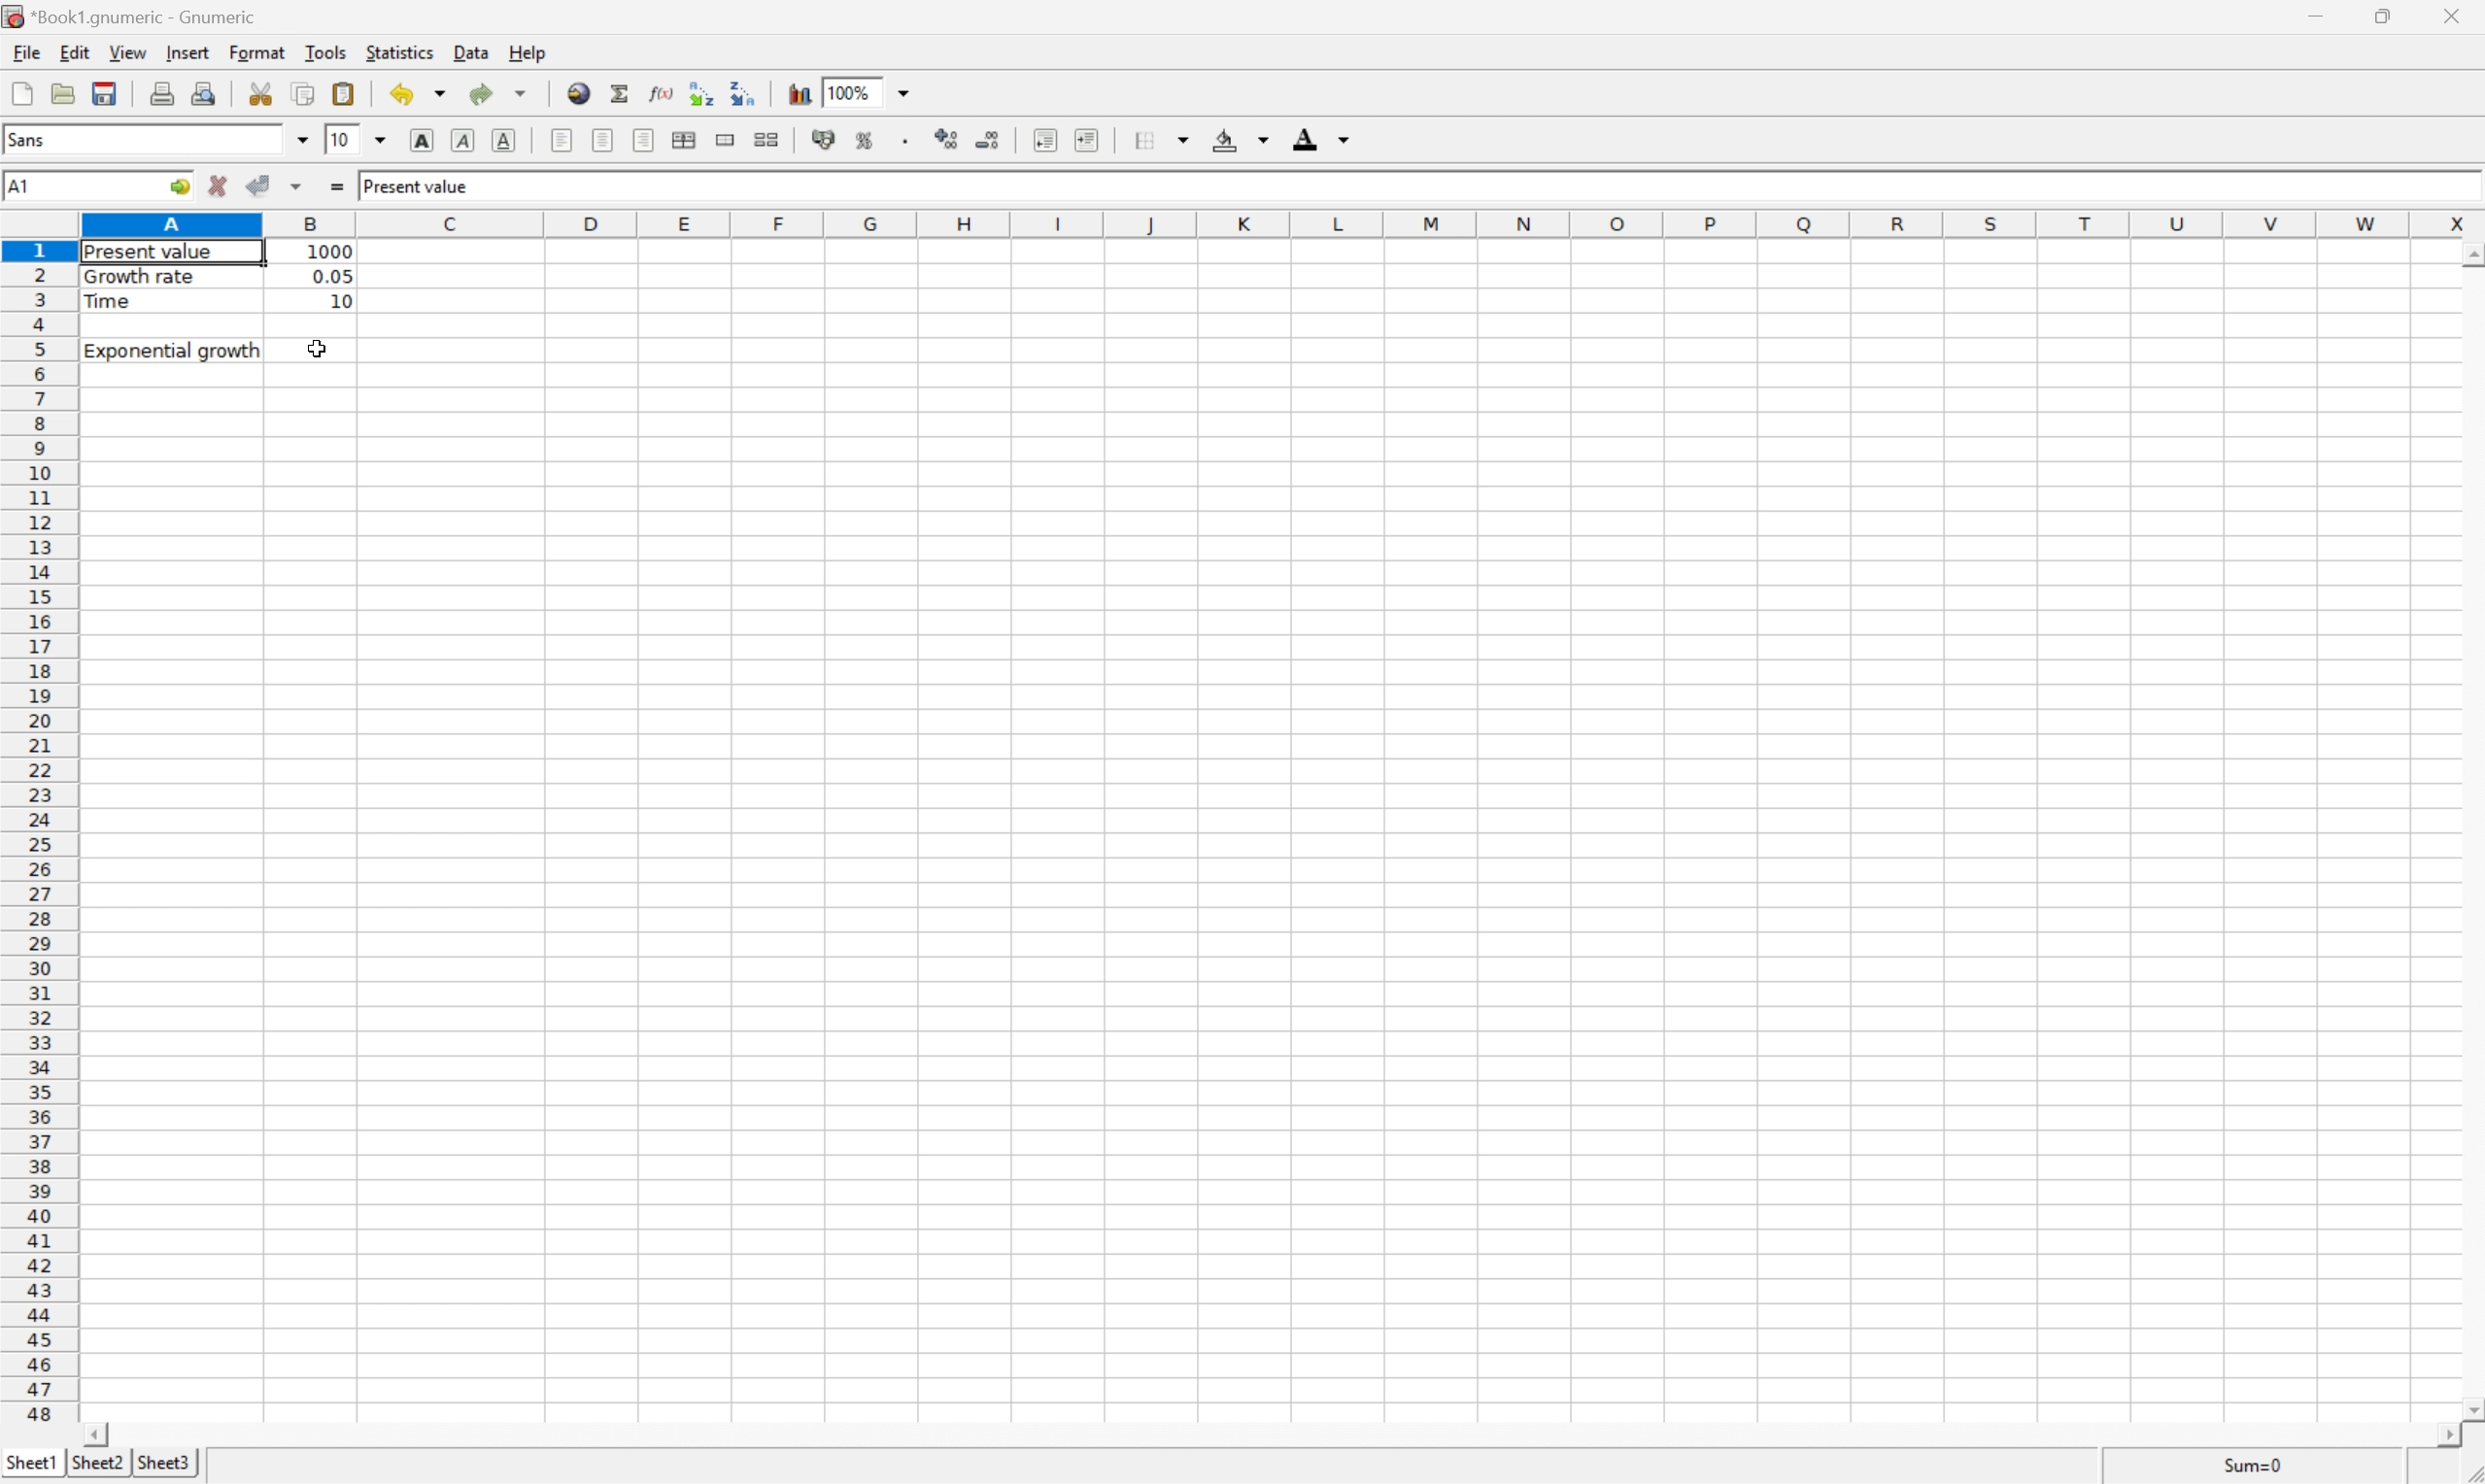  What do you see at coordinates (76, 51) in the screenshot?
I see `Edit` at bounding box center [76, 51].